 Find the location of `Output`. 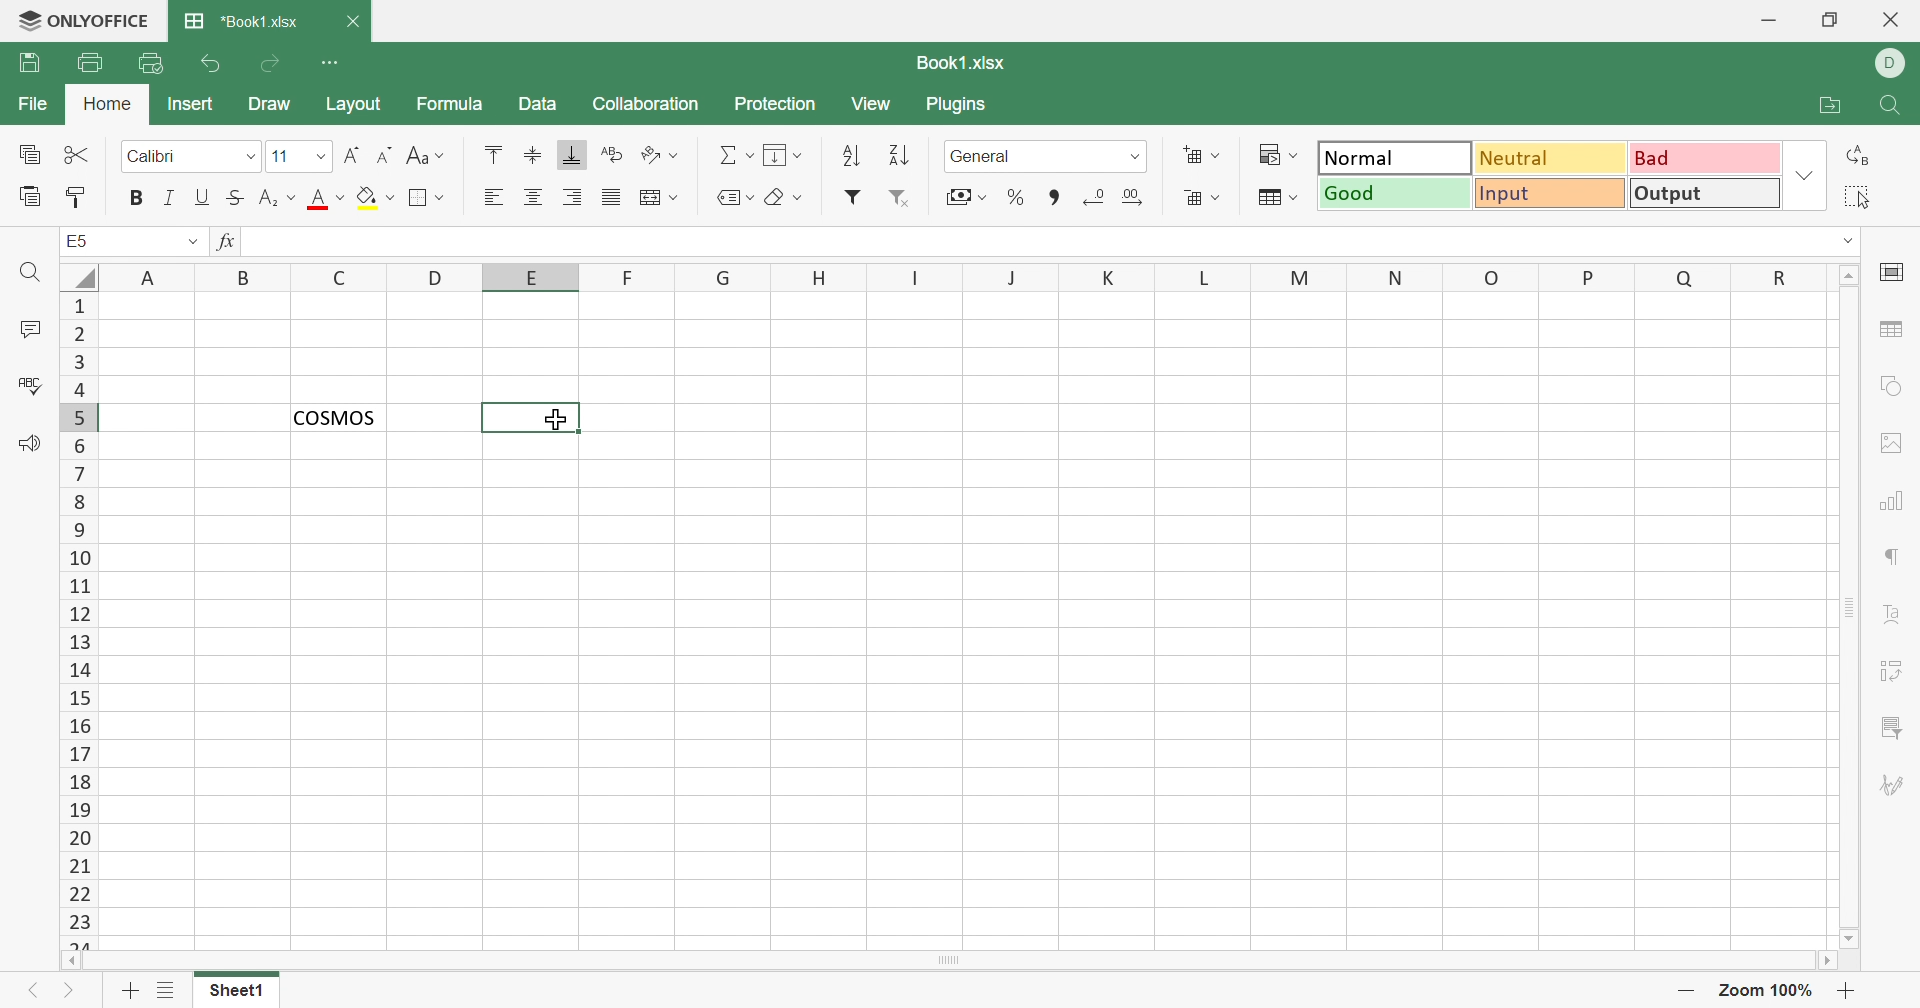

Output is located at coordinates (1703, 192).